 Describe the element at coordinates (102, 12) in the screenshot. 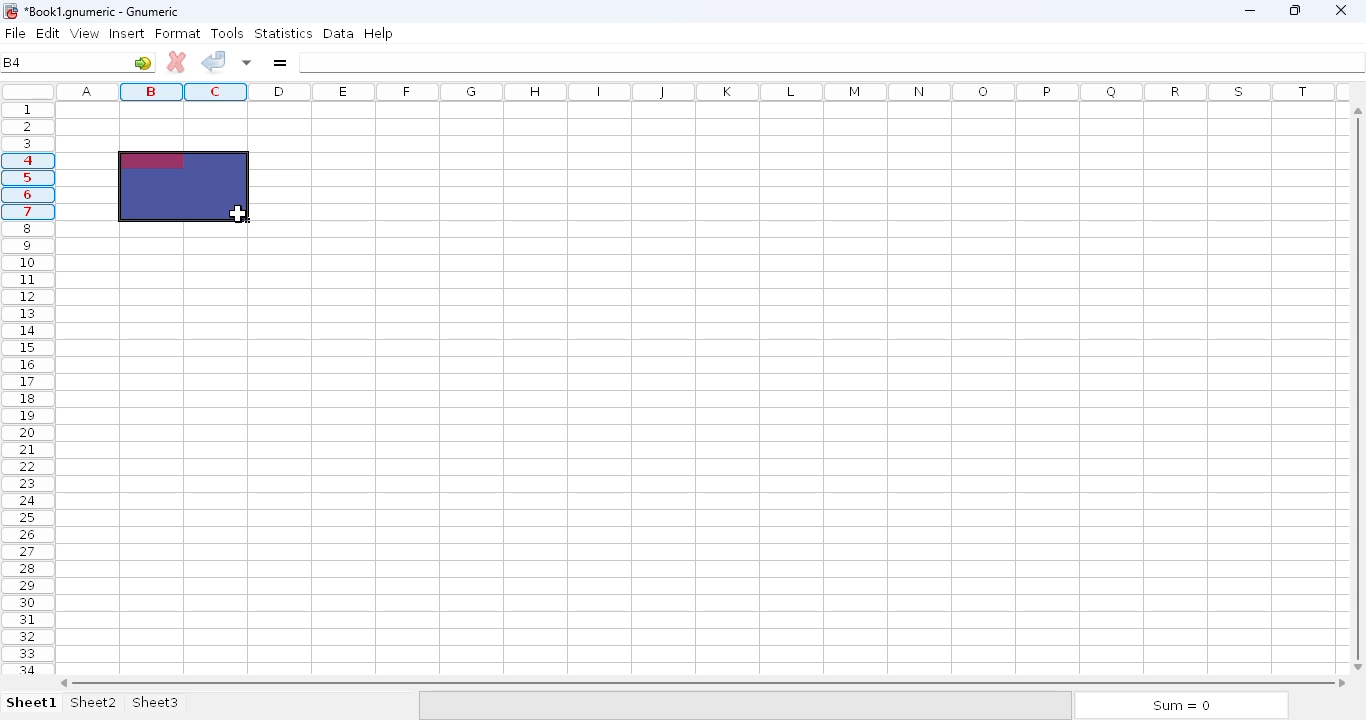

I see `Book1 numeric - Gnumeric` at that location.